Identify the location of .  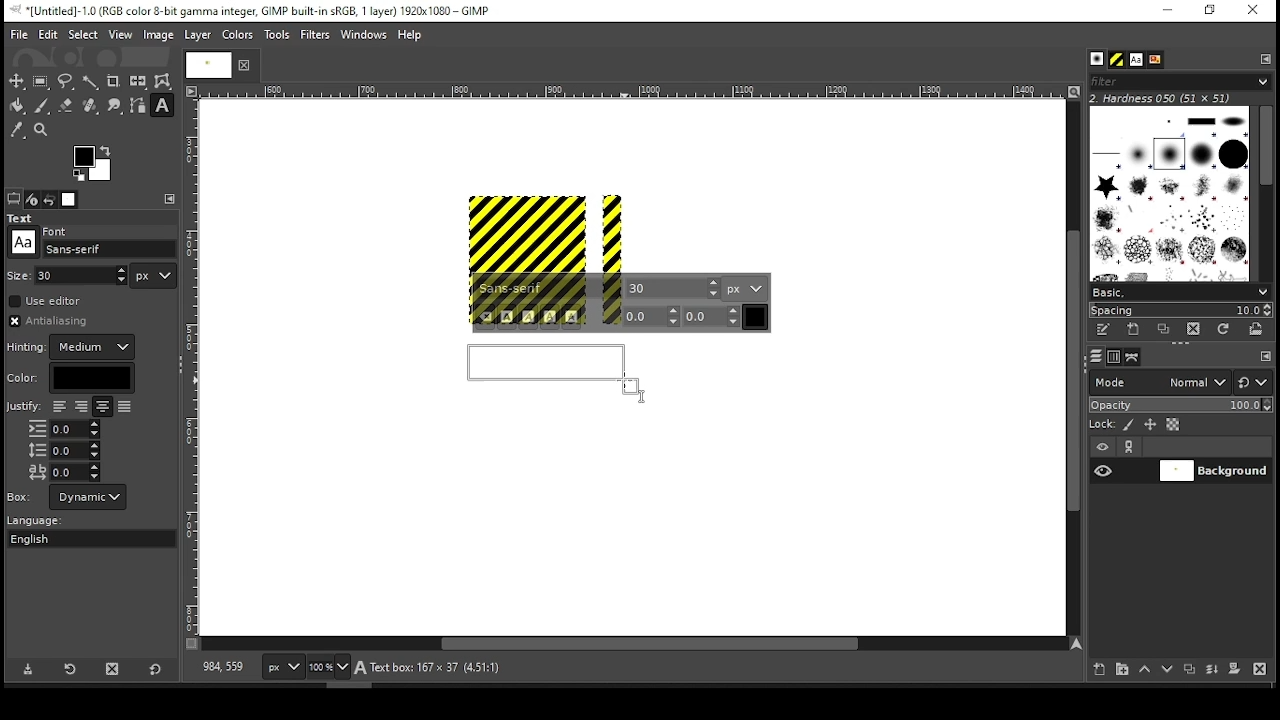
(23, 408).